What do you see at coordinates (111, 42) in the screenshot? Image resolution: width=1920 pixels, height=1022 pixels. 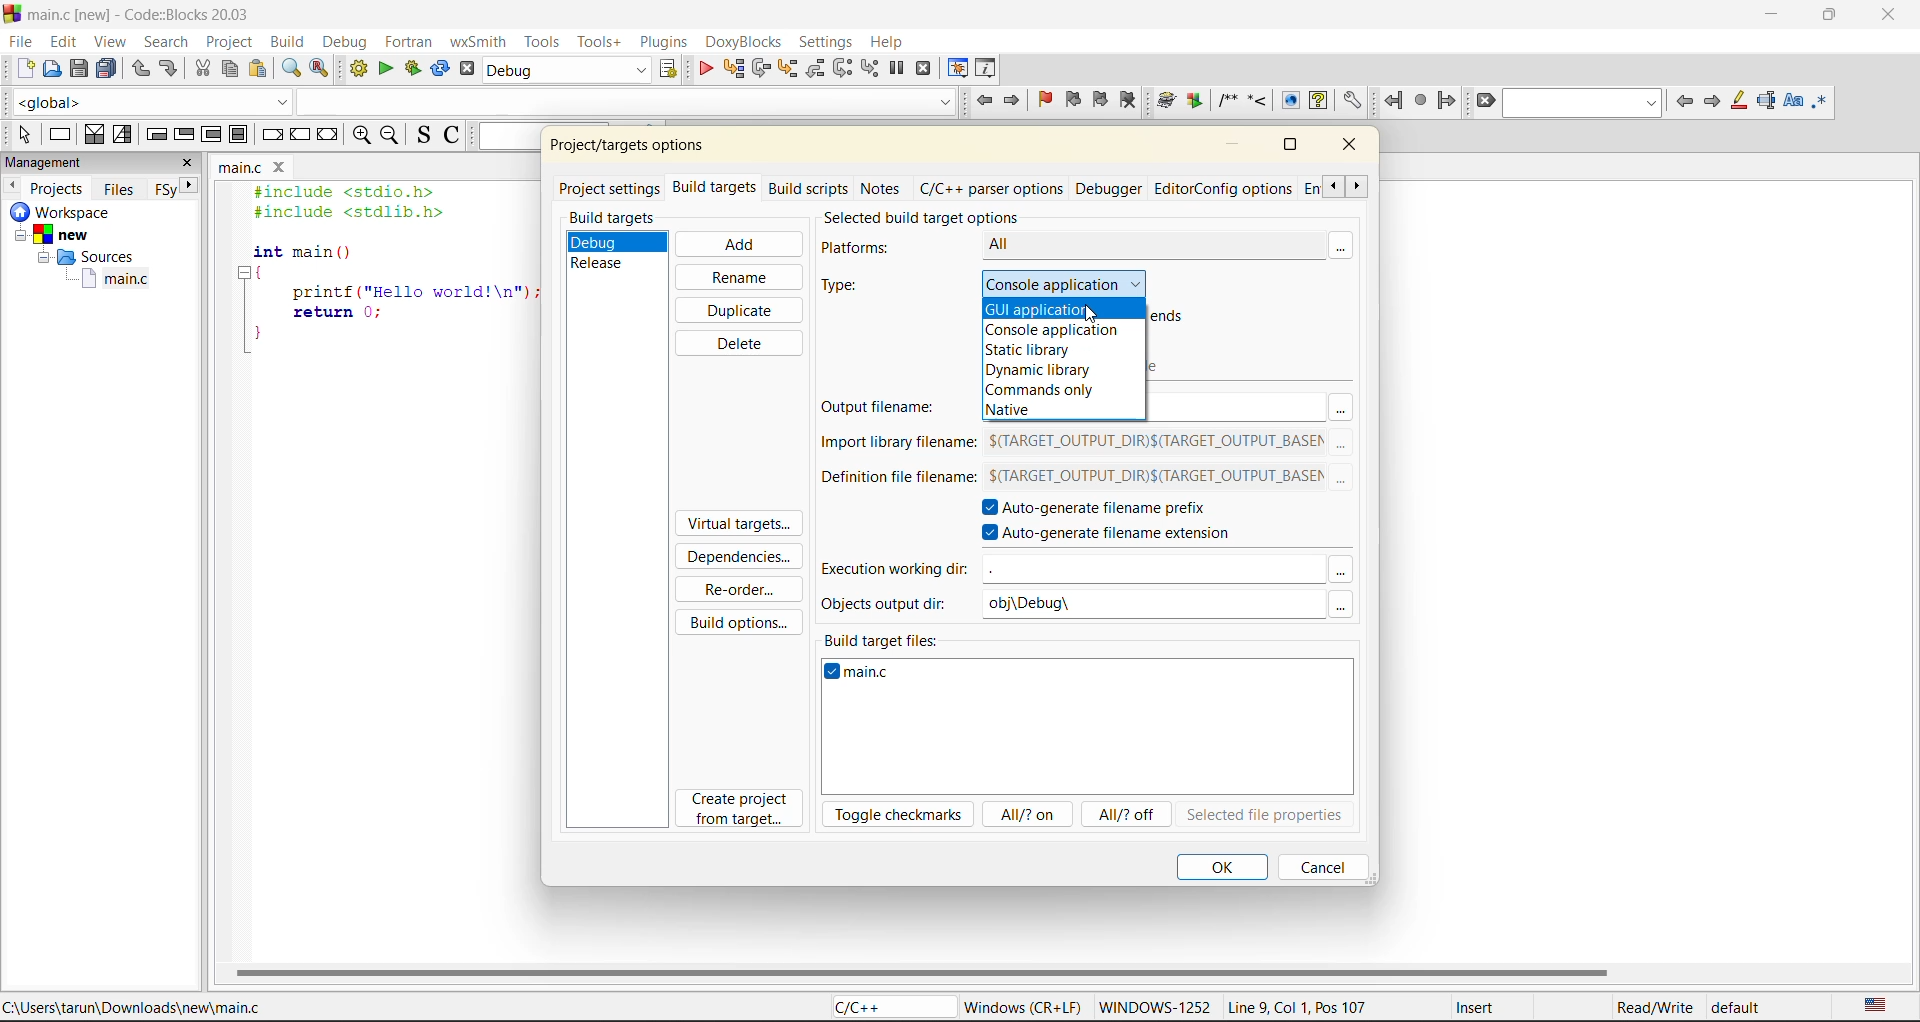 I see `view` at bounding box center [111, 42].